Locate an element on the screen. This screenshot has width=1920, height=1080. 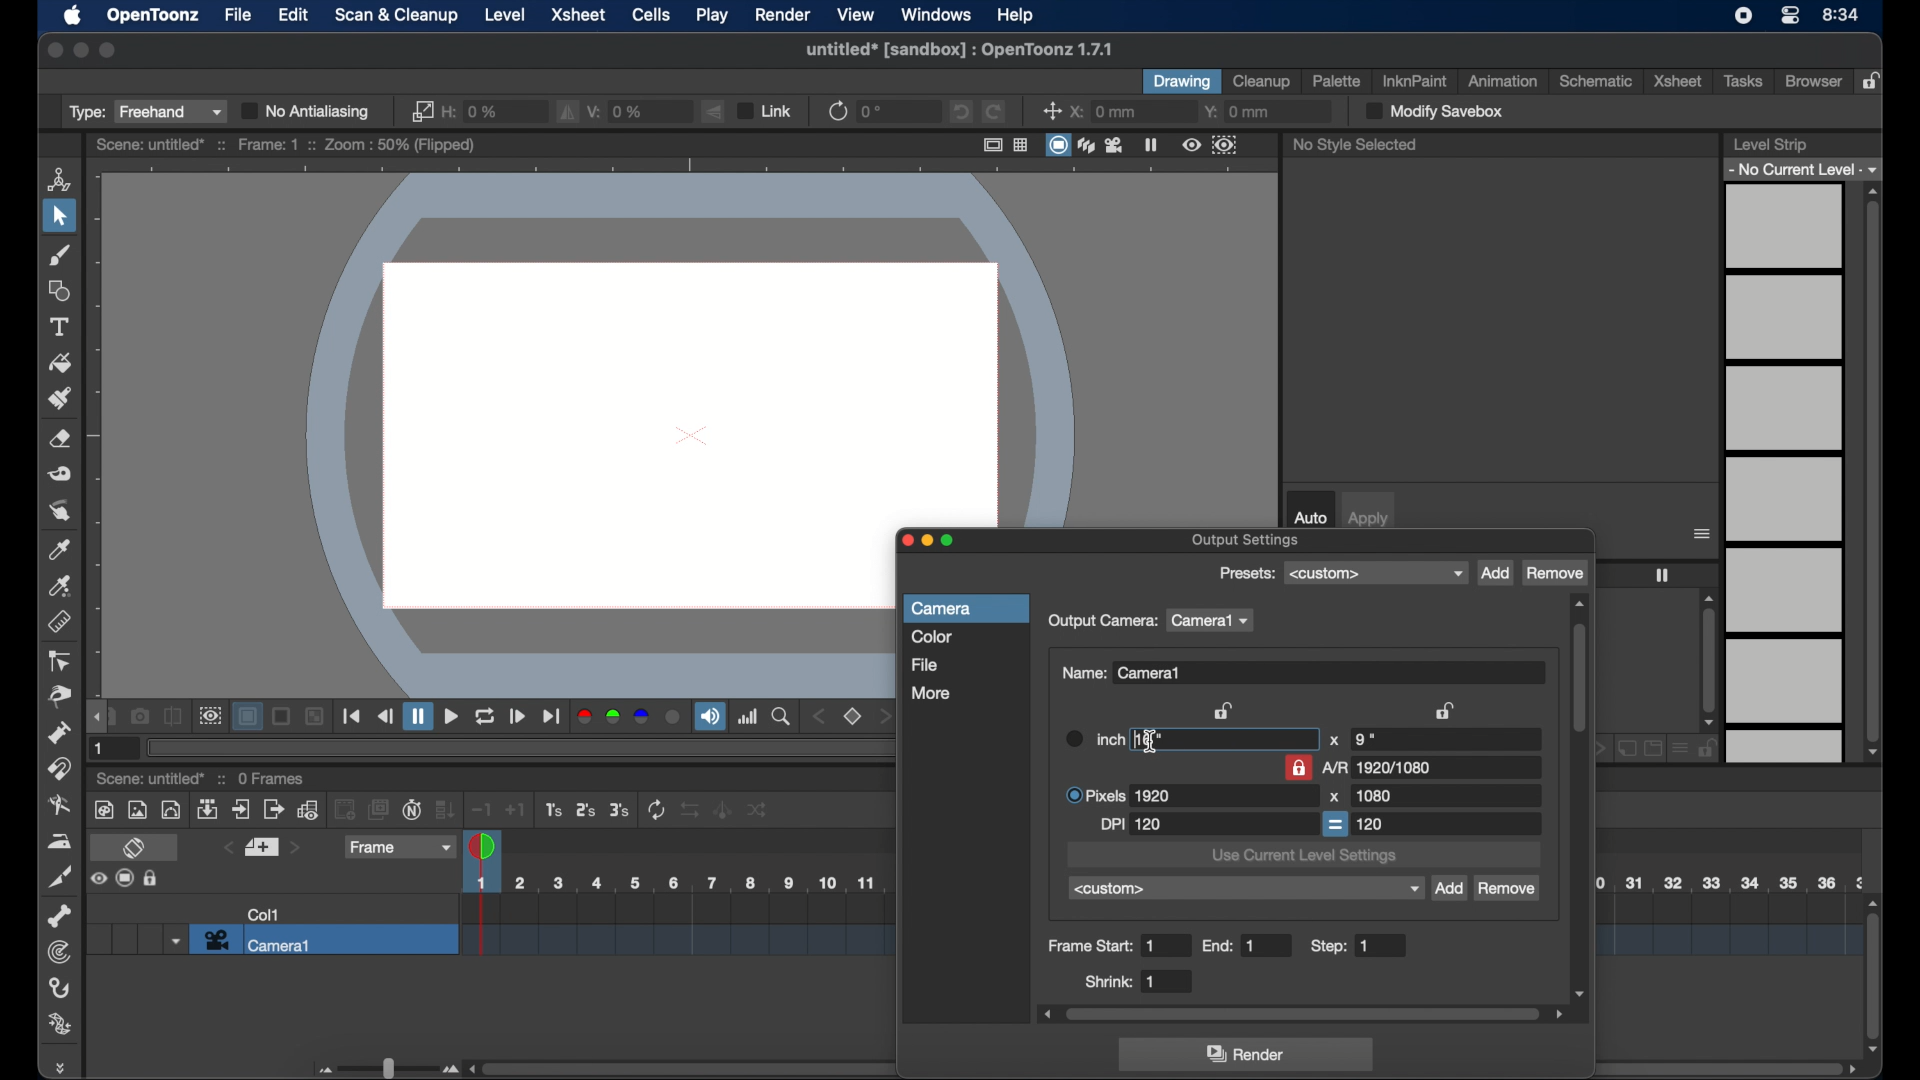
output settings is located at coordinates (1247, 541).